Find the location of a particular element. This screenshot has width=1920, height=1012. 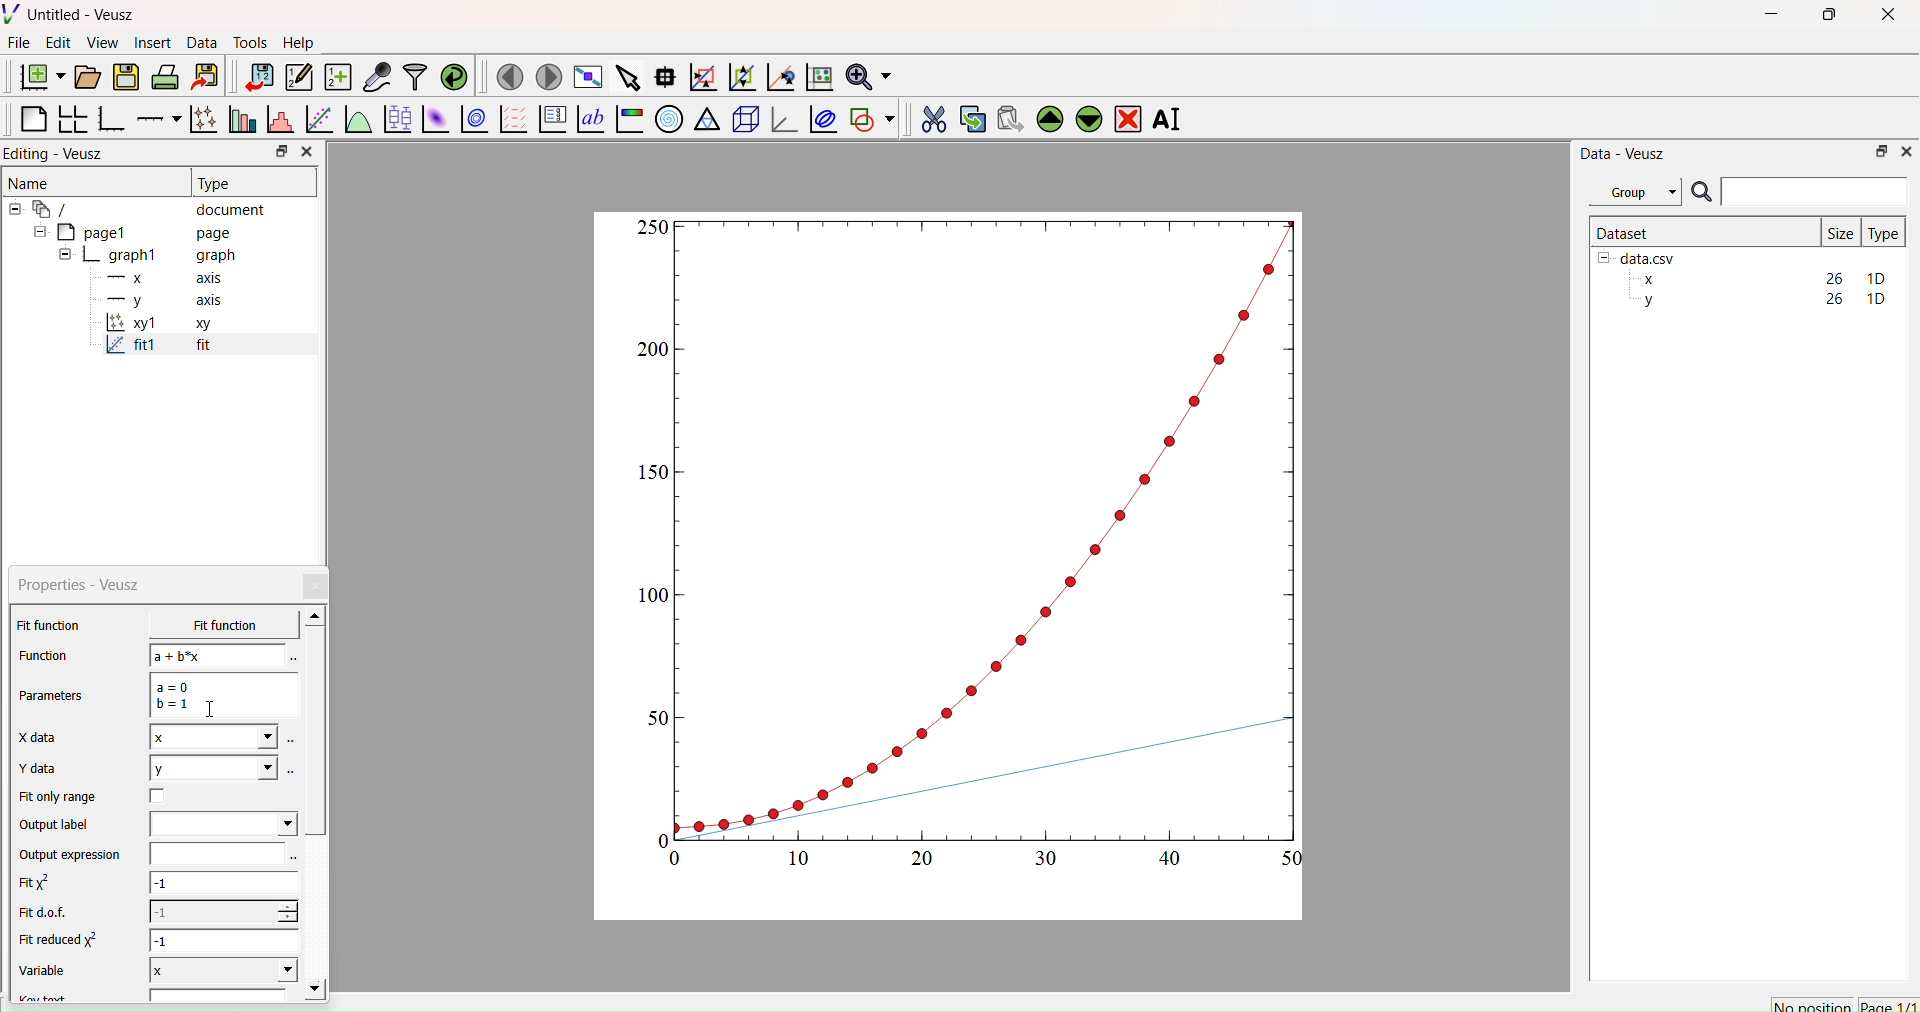

-1 is located at coordinates (224, 886).